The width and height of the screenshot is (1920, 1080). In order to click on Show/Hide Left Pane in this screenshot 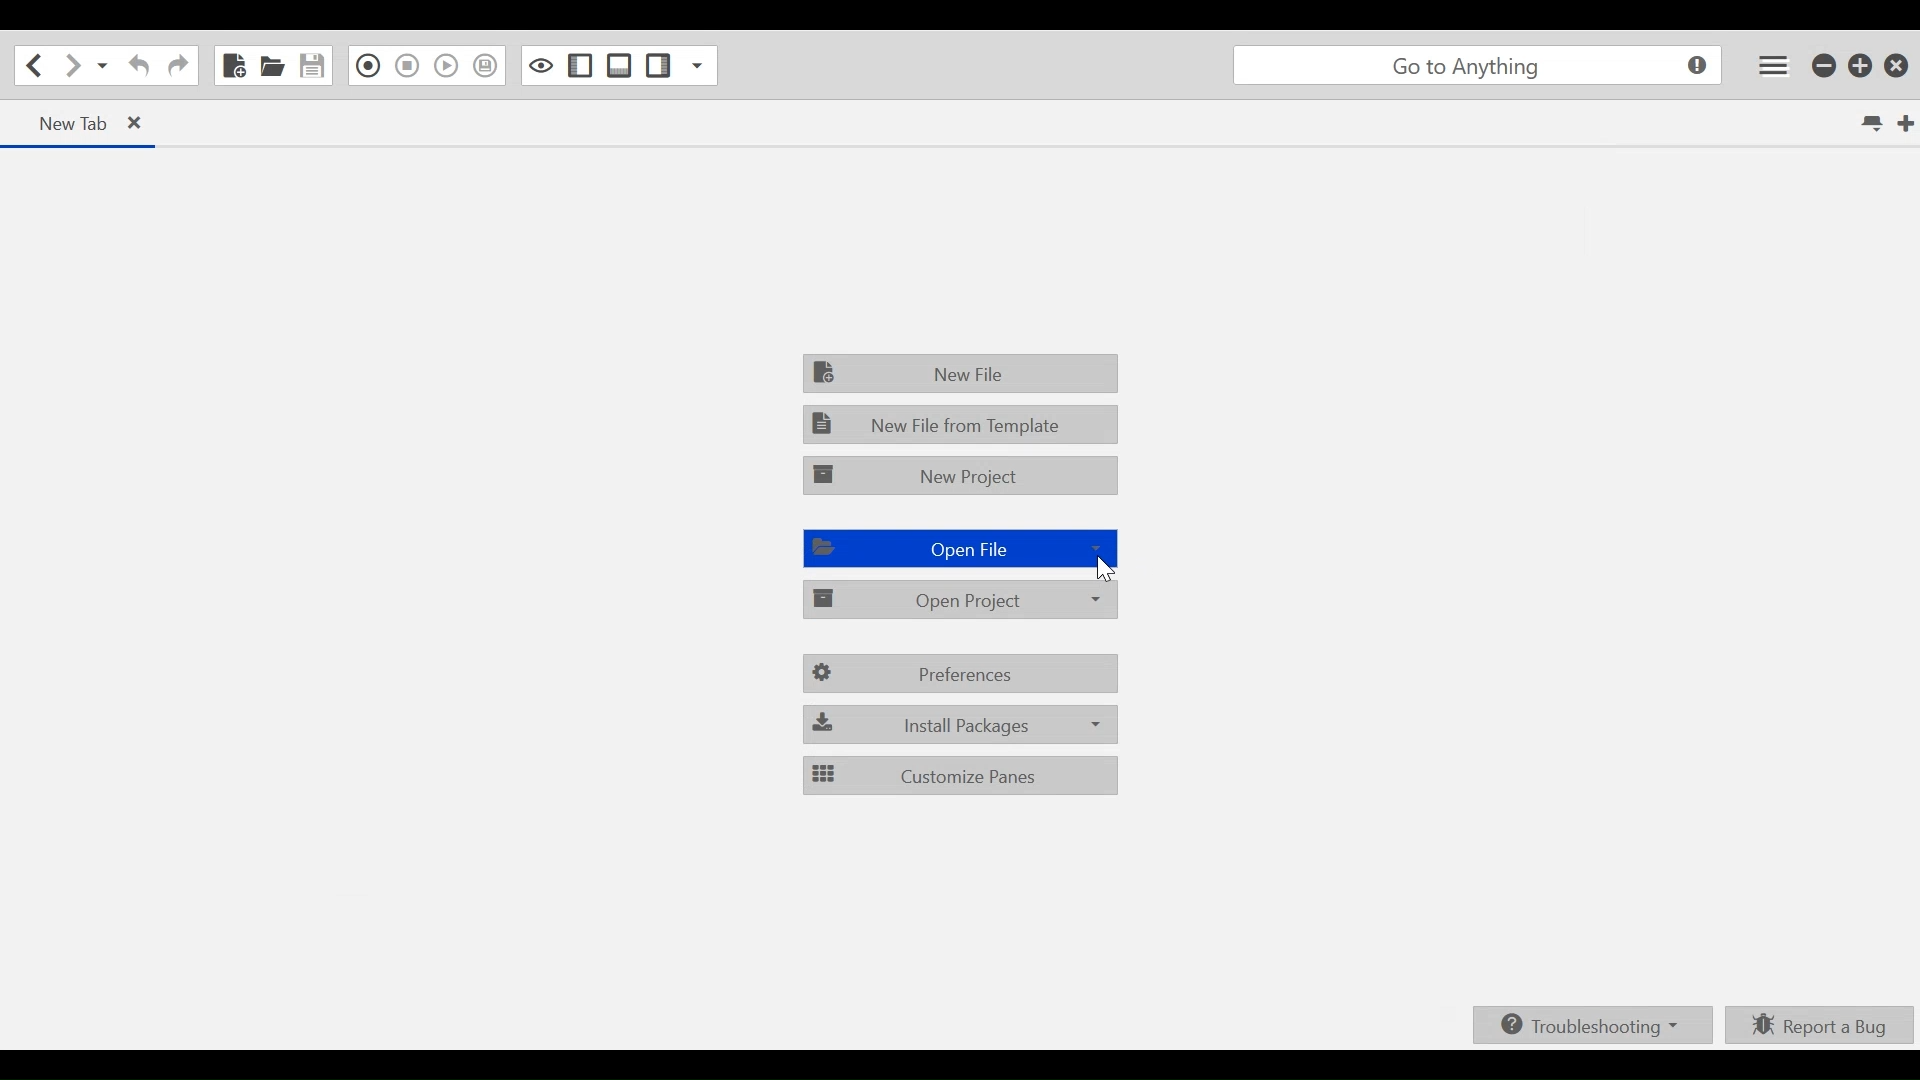, I will do `click(657, 65)`.